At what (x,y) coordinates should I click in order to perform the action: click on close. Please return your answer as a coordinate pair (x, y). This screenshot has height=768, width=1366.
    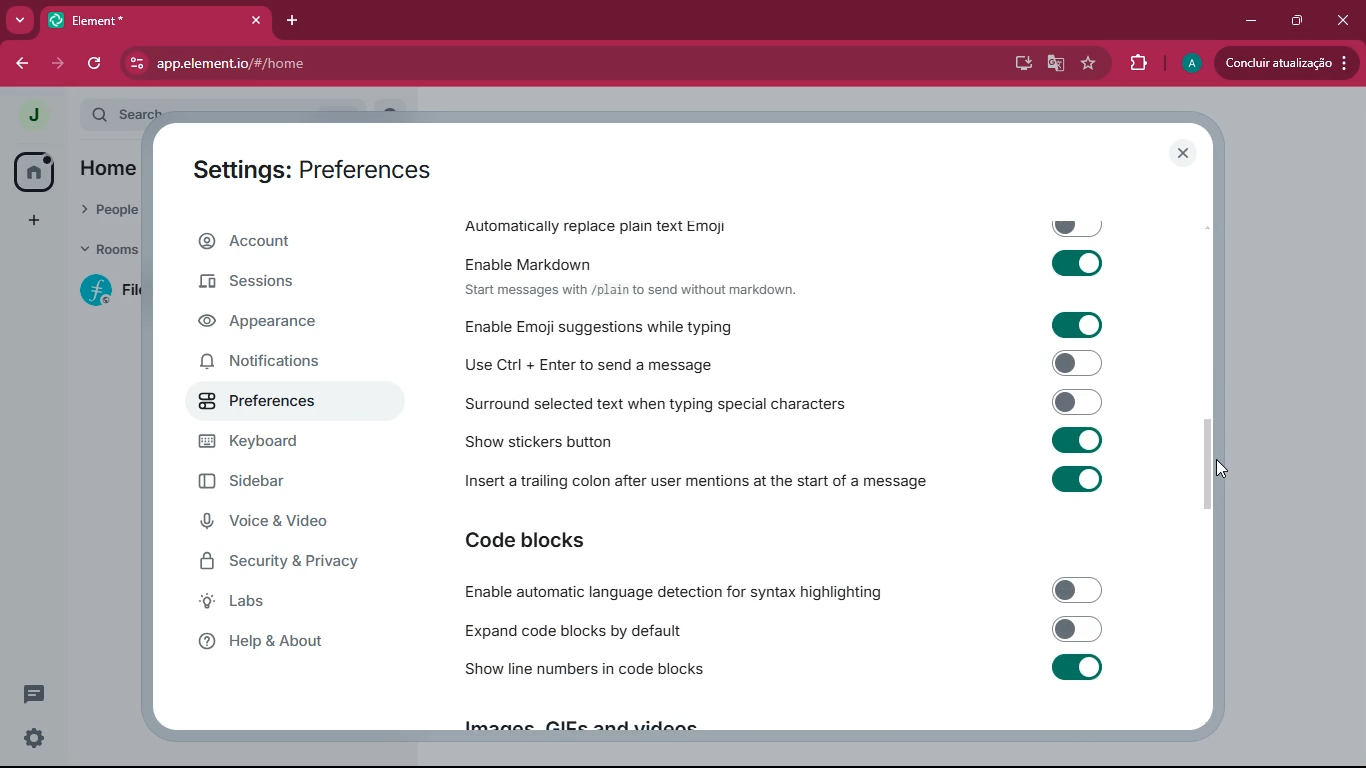
    Looking at the image, I should click on (1342, 21).